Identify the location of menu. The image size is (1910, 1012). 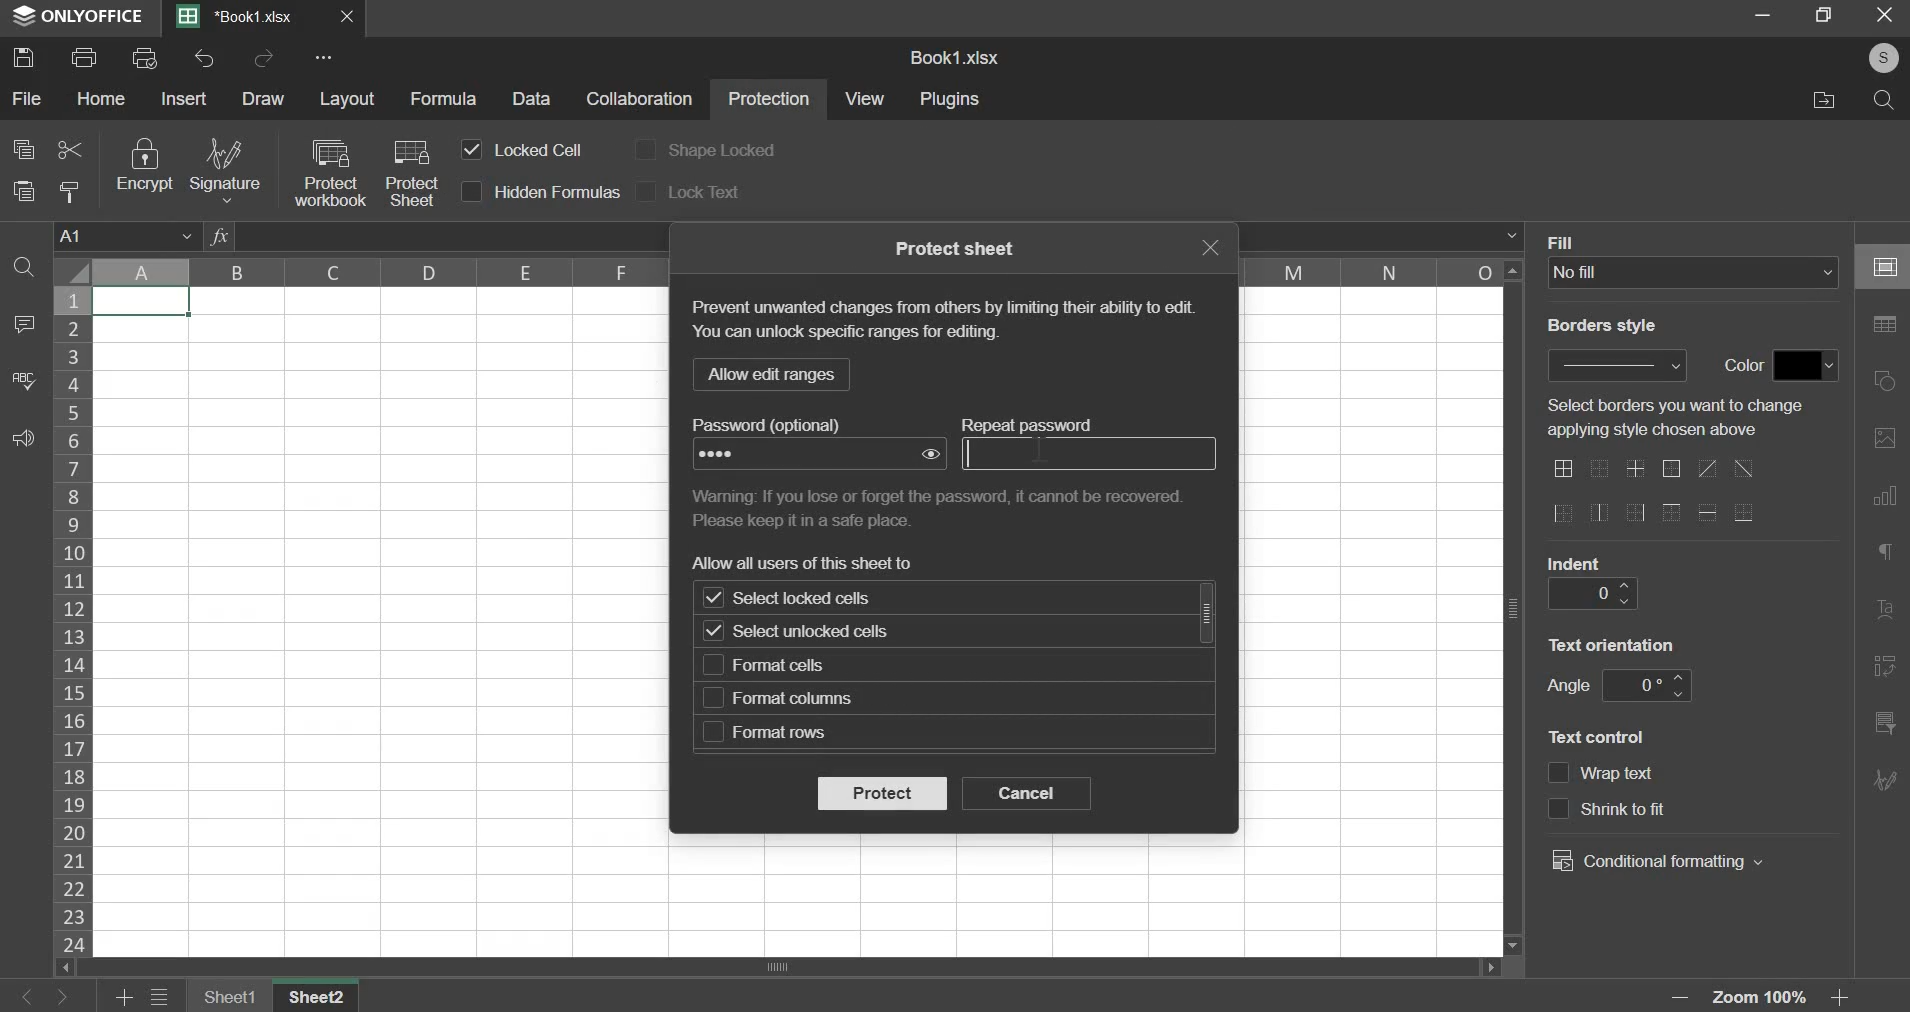
(160, 998).